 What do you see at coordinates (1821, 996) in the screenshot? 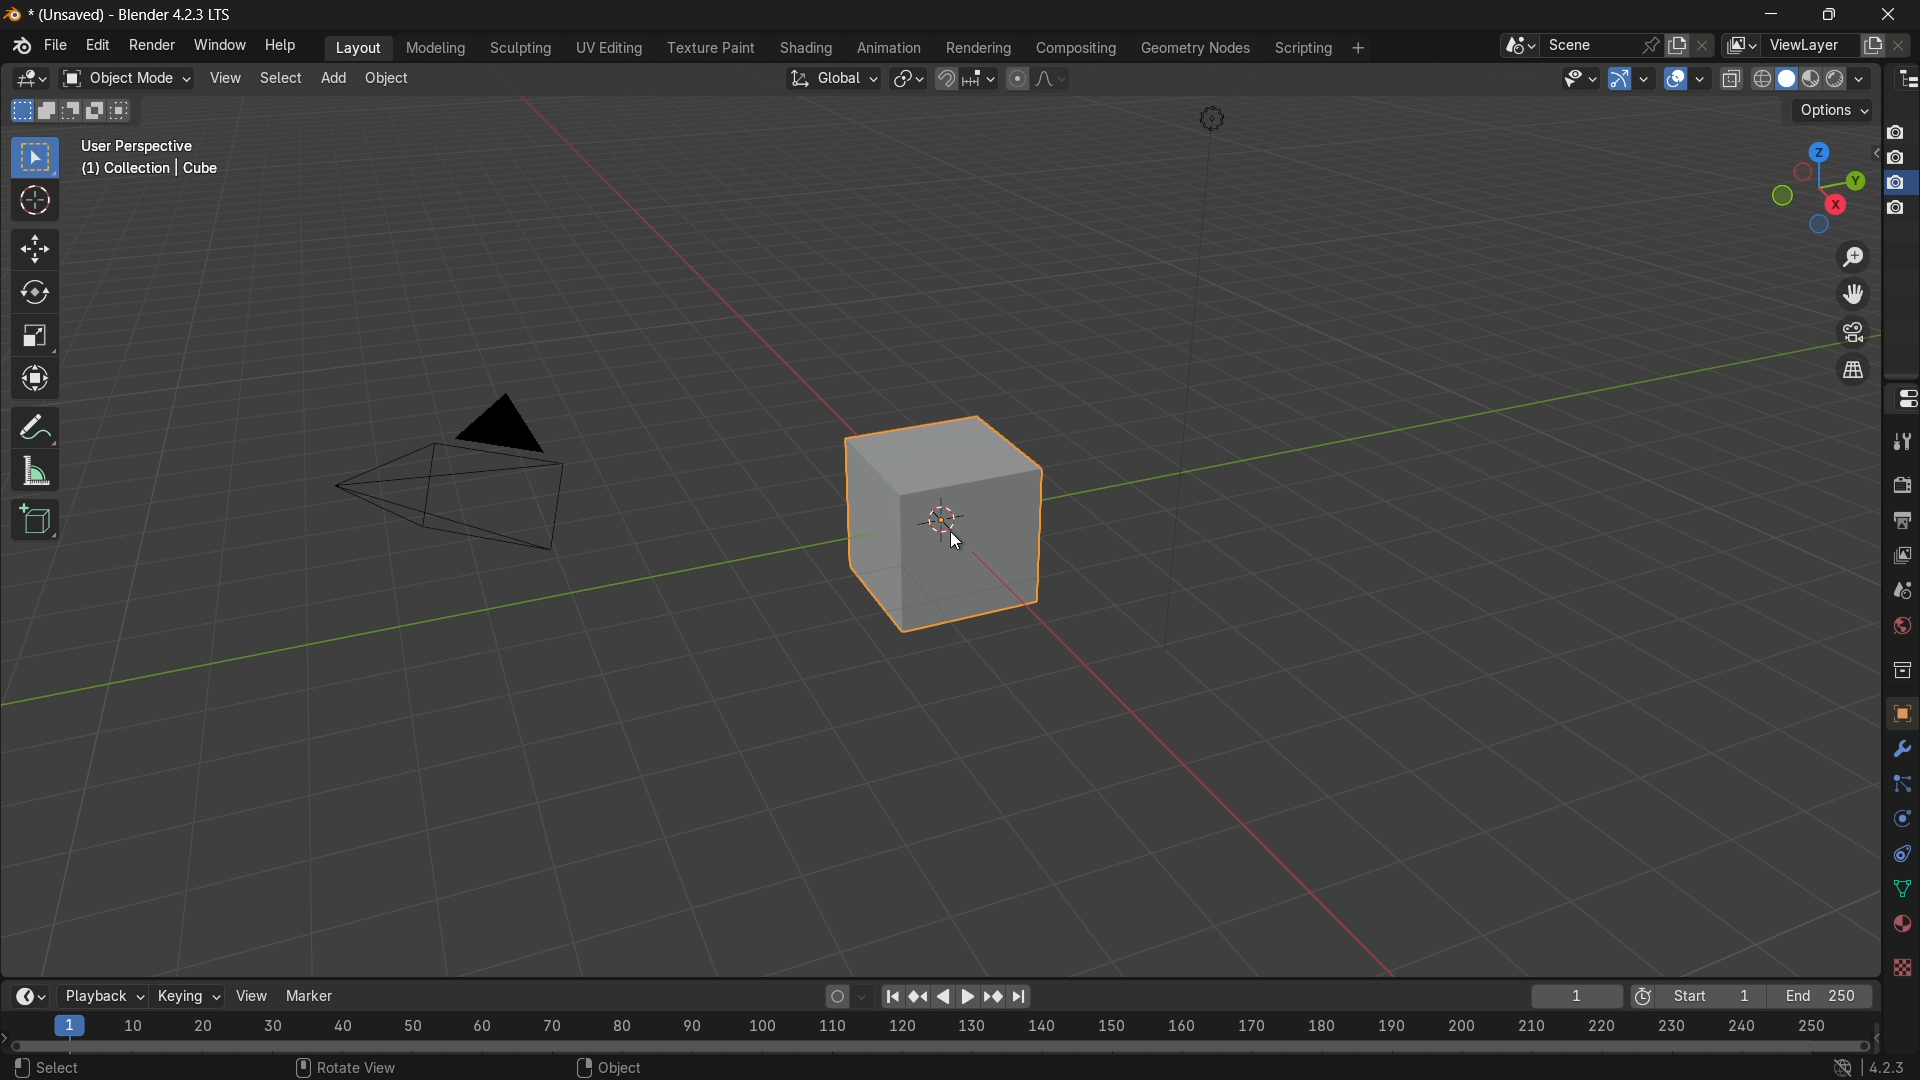
I see `end timeline` at bounding box center [1821, 996].